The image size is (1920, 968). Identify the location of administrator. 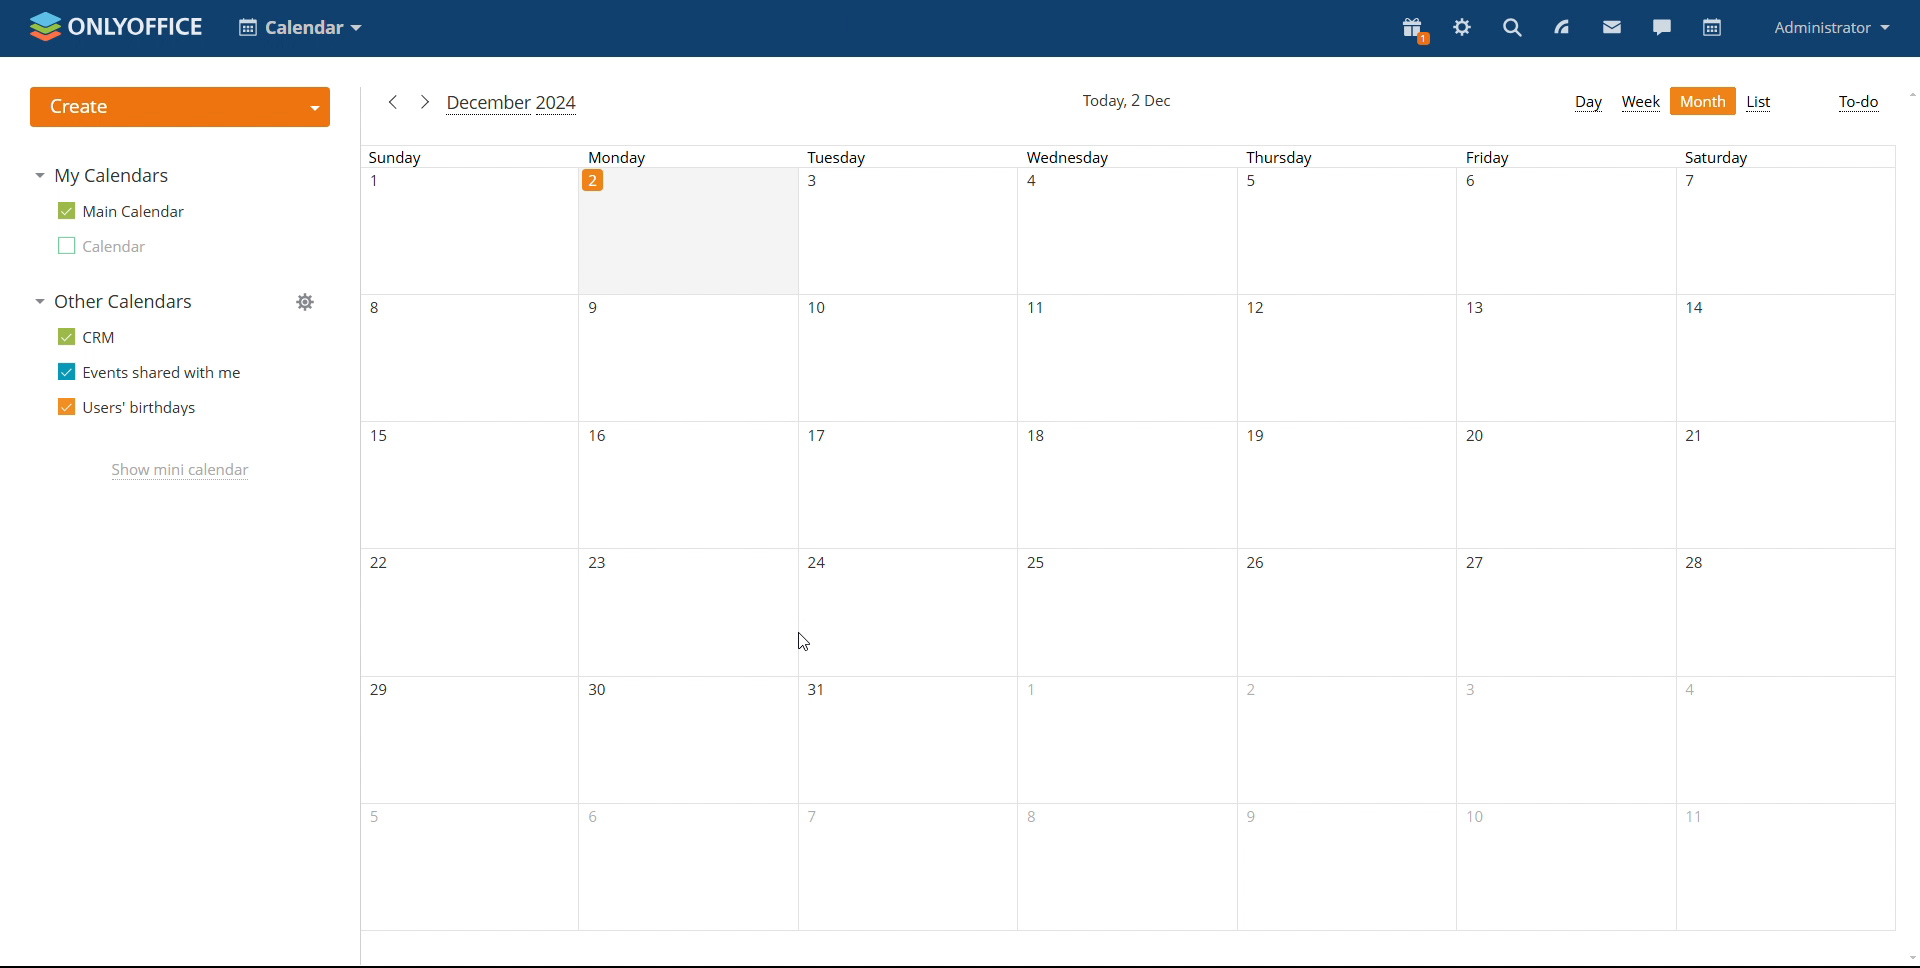
(1833, 28).